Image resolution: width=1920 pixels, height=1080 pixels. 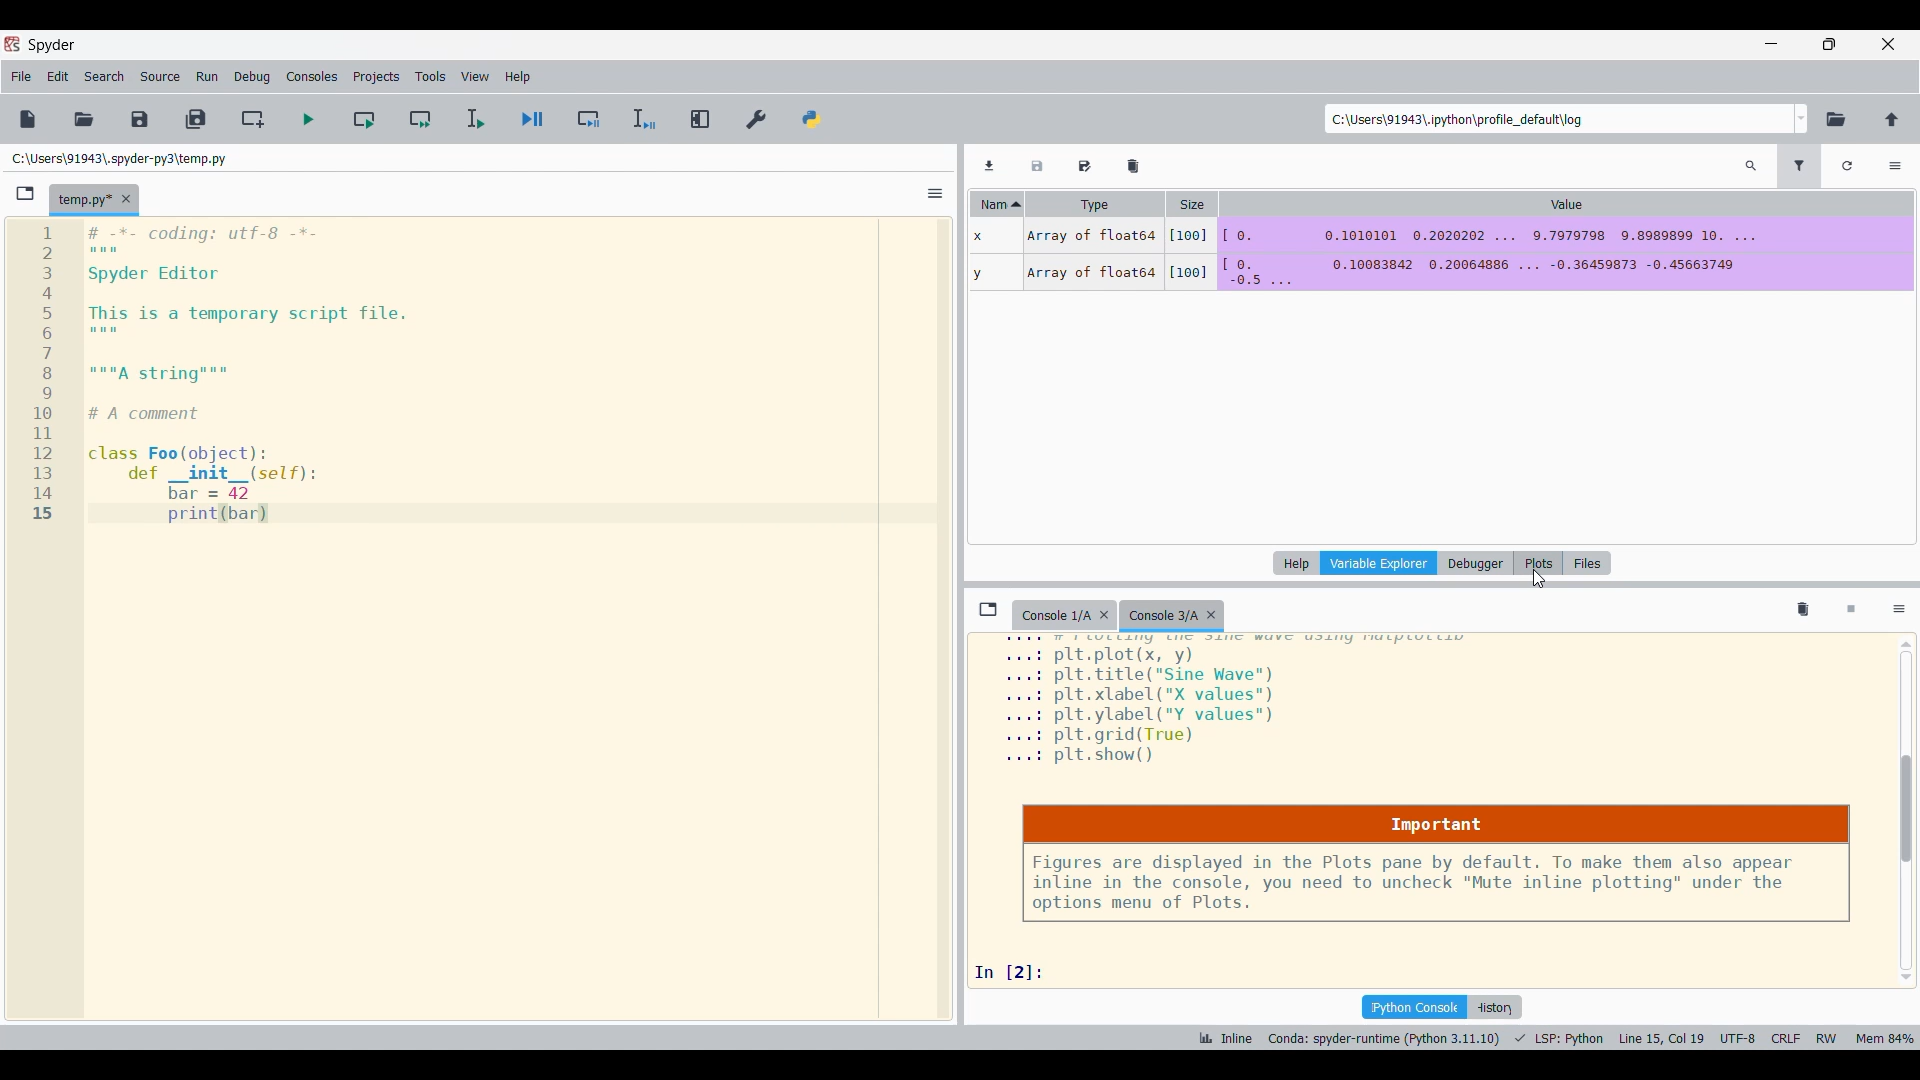 I want to click on File menu , so click(x=21, y=77).